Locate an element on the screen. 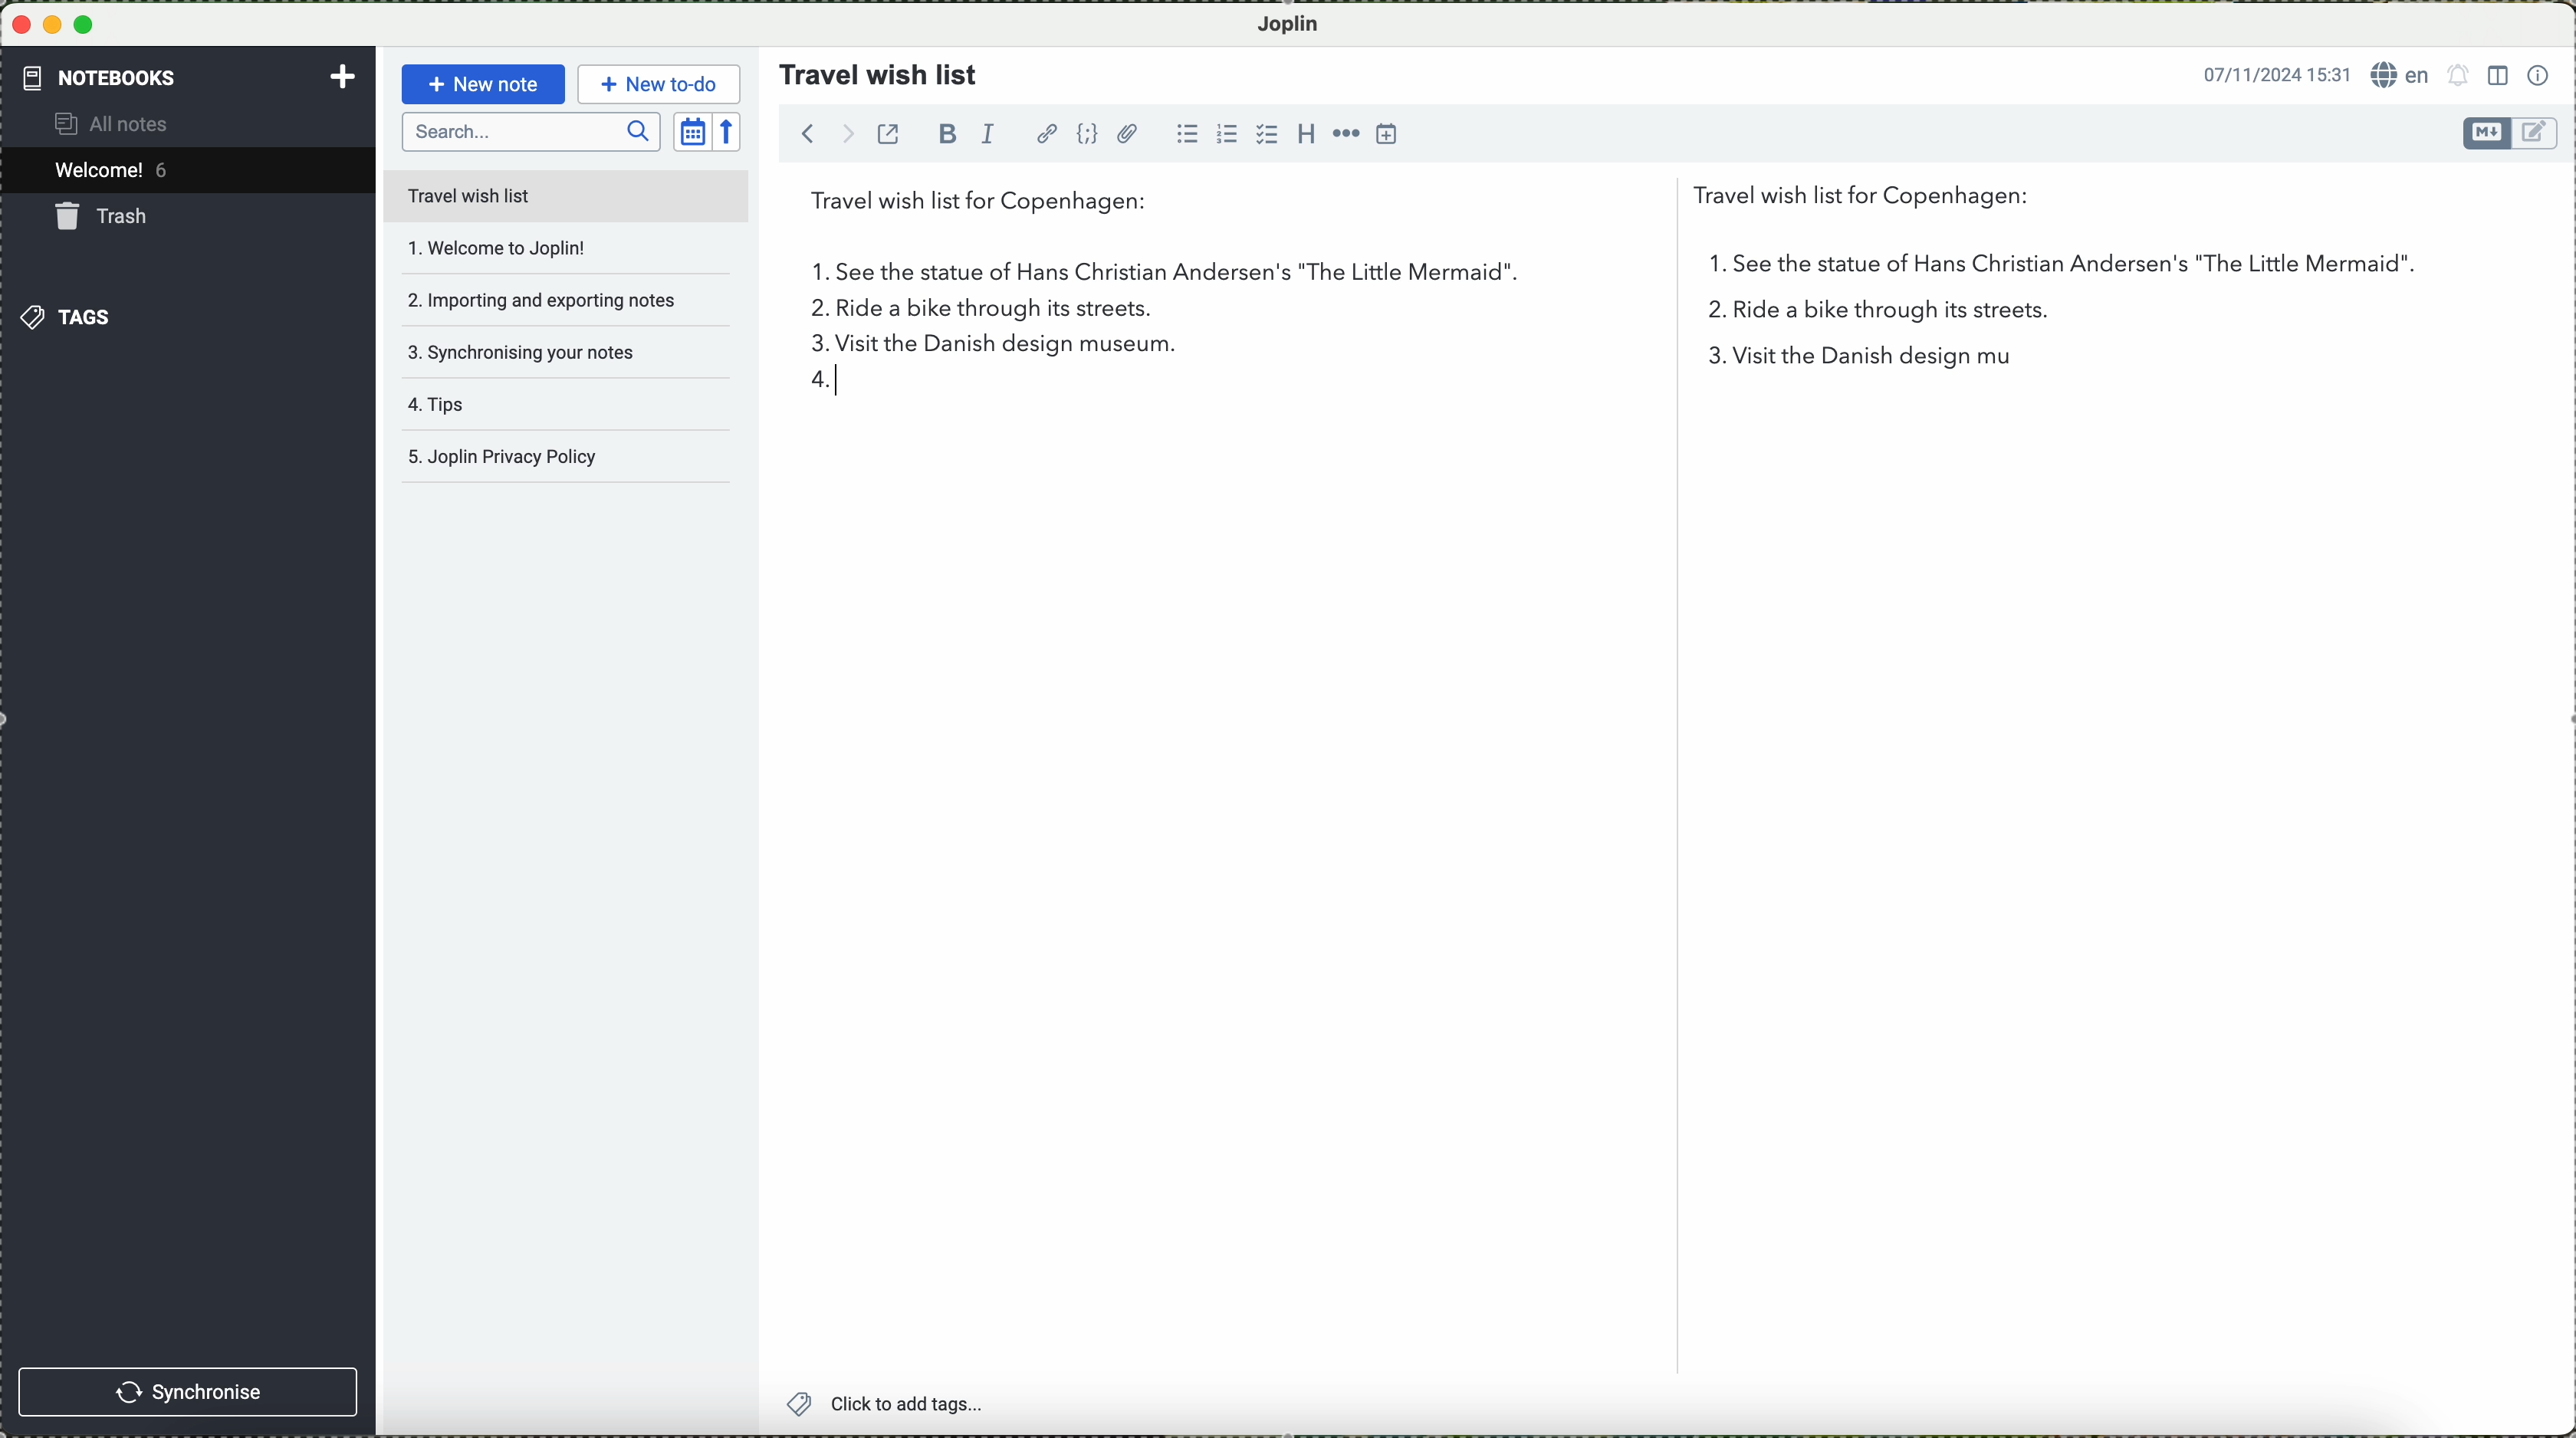 The height and width of the screenshot is (1438, 2576). search bar is located at coordinates (531, 133).